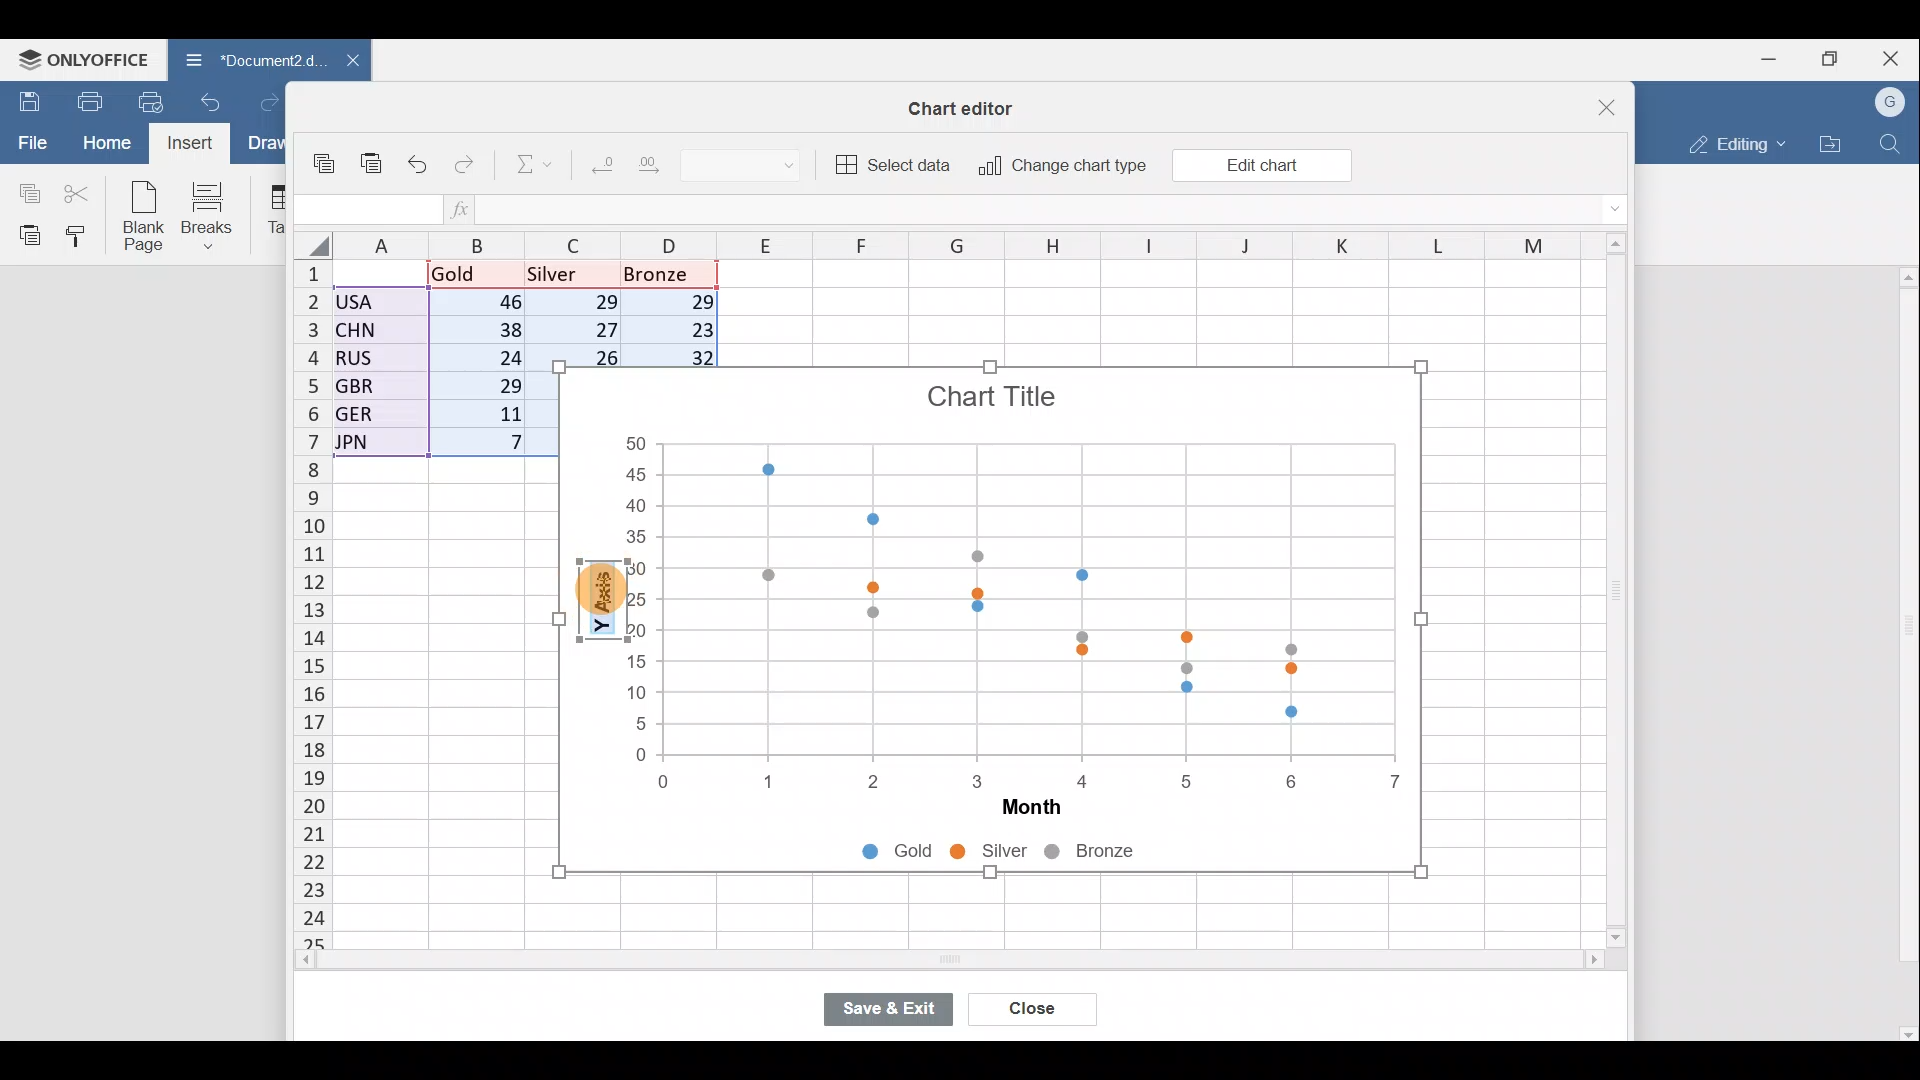  Describe the element at coordinates (469, 160) in the screenshot. I see `Redo` at that location.